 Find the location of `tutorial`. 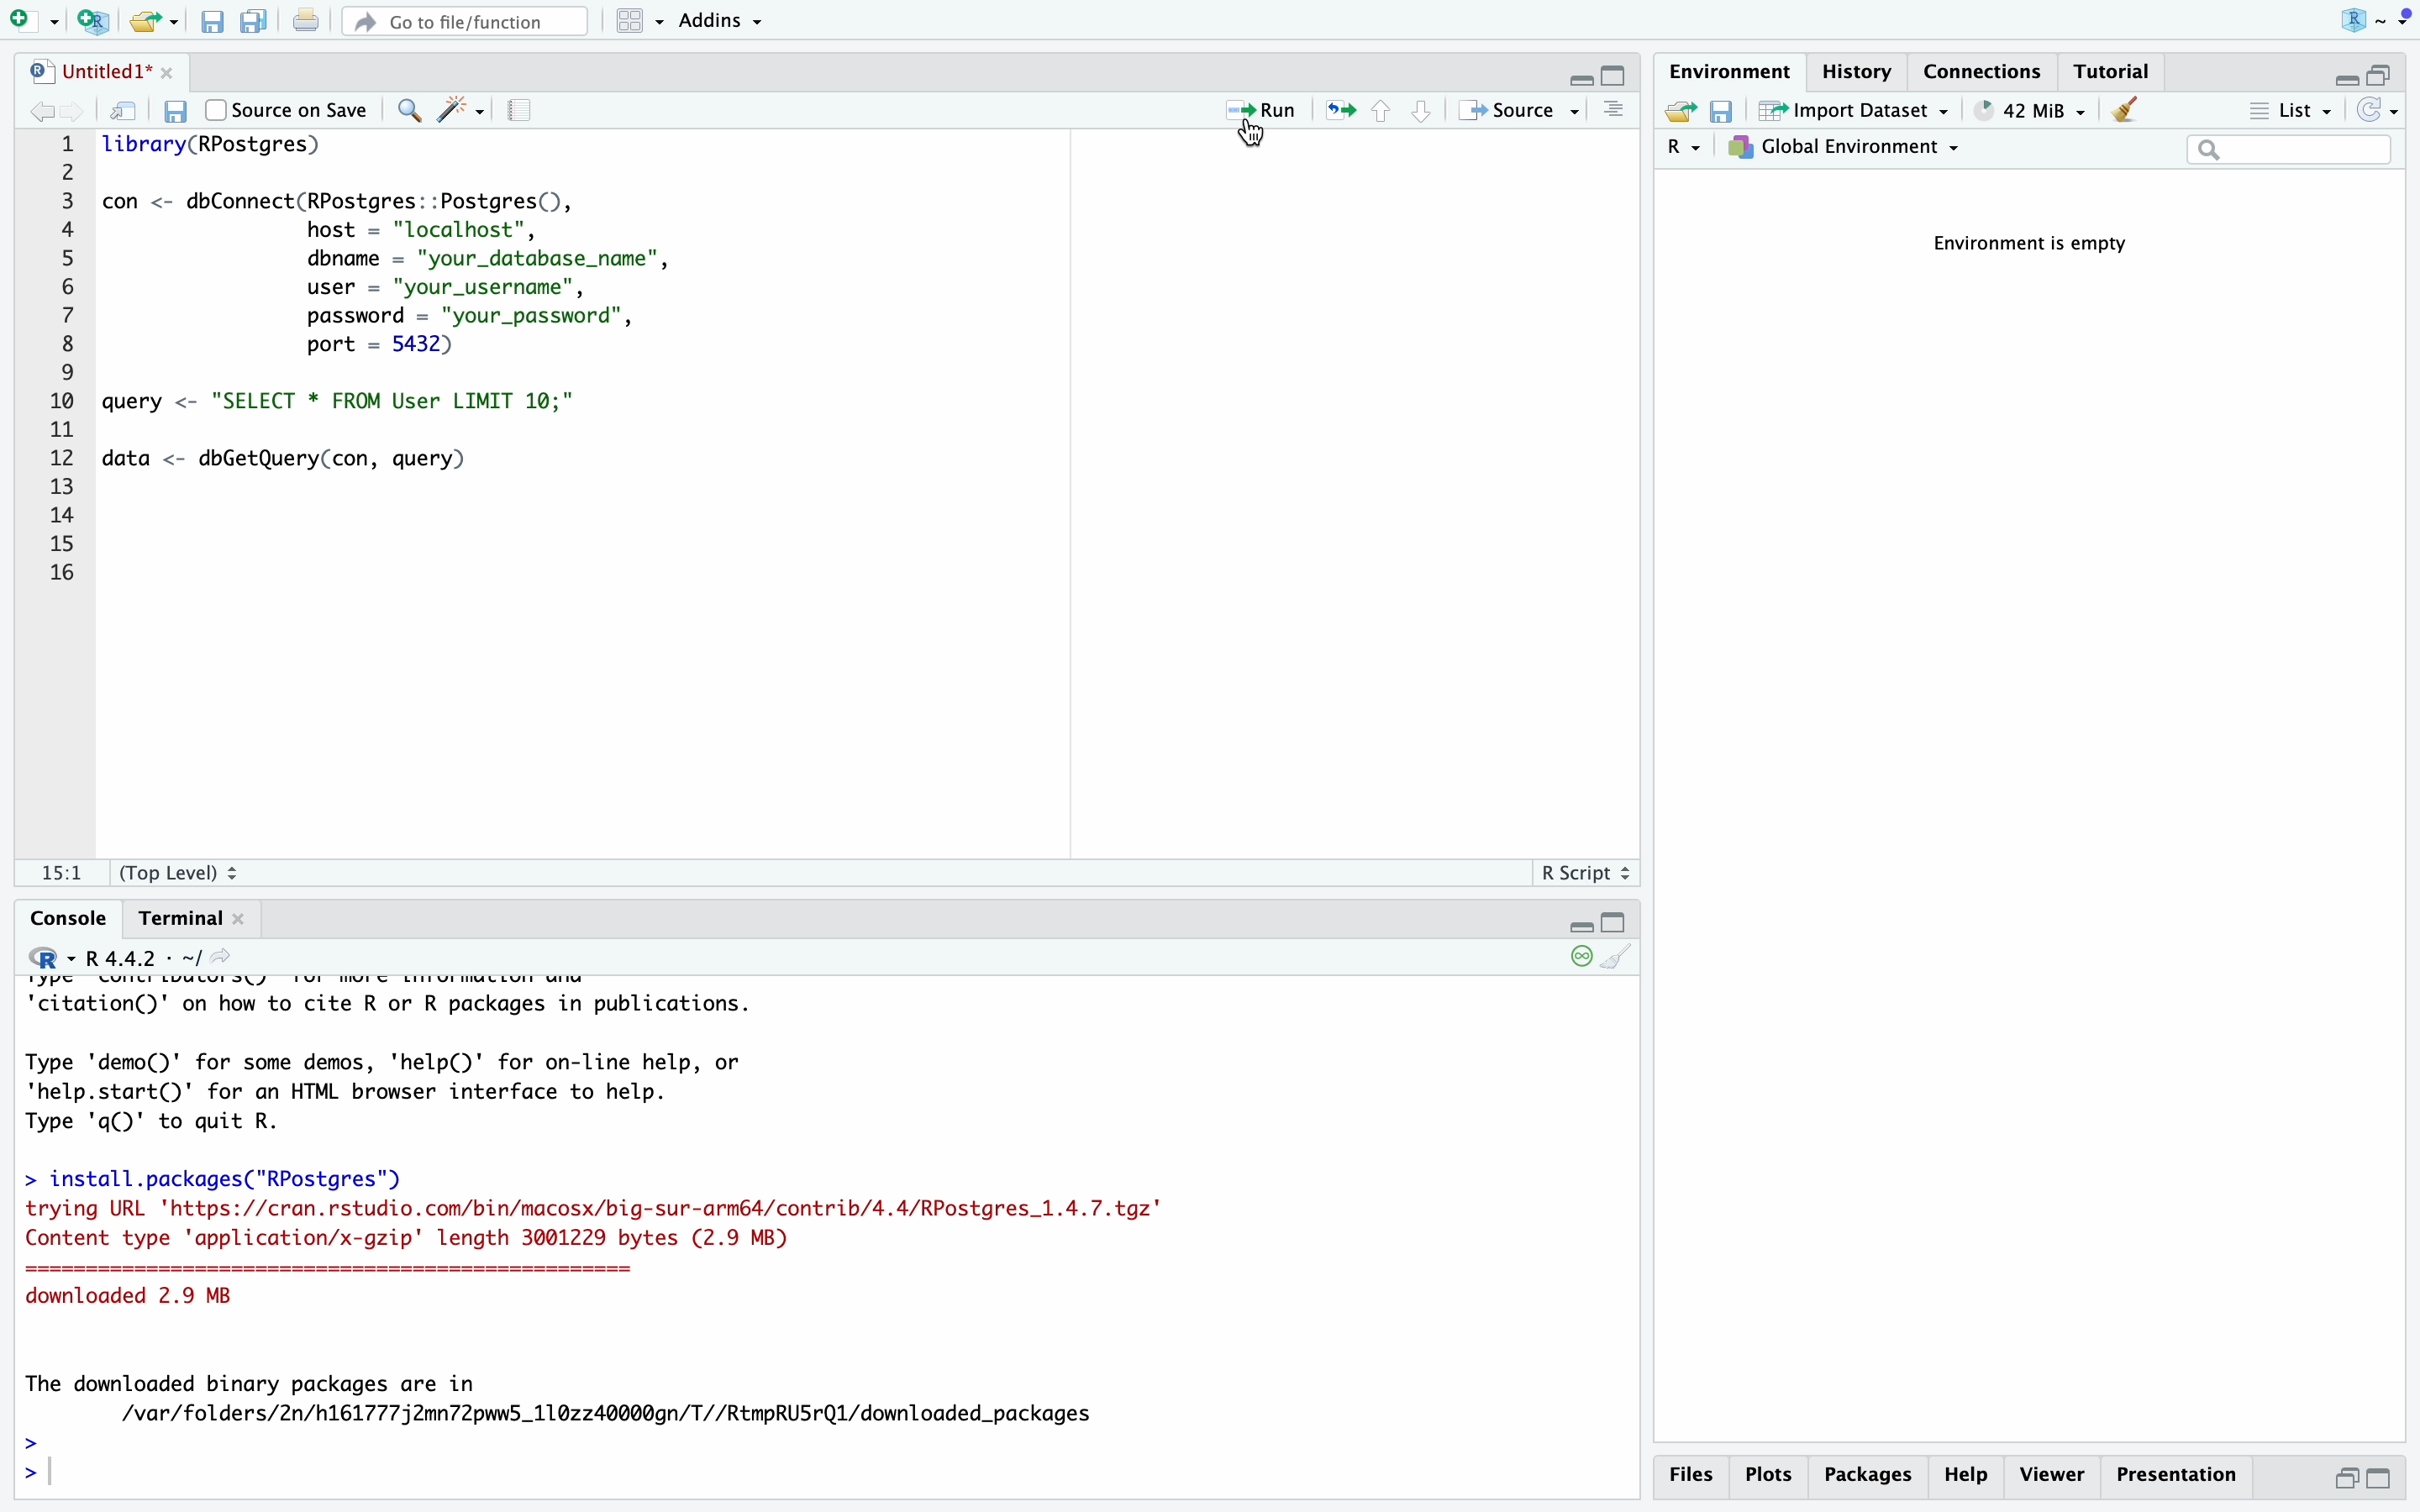

tutorial is located at coordinates (2117, 70).